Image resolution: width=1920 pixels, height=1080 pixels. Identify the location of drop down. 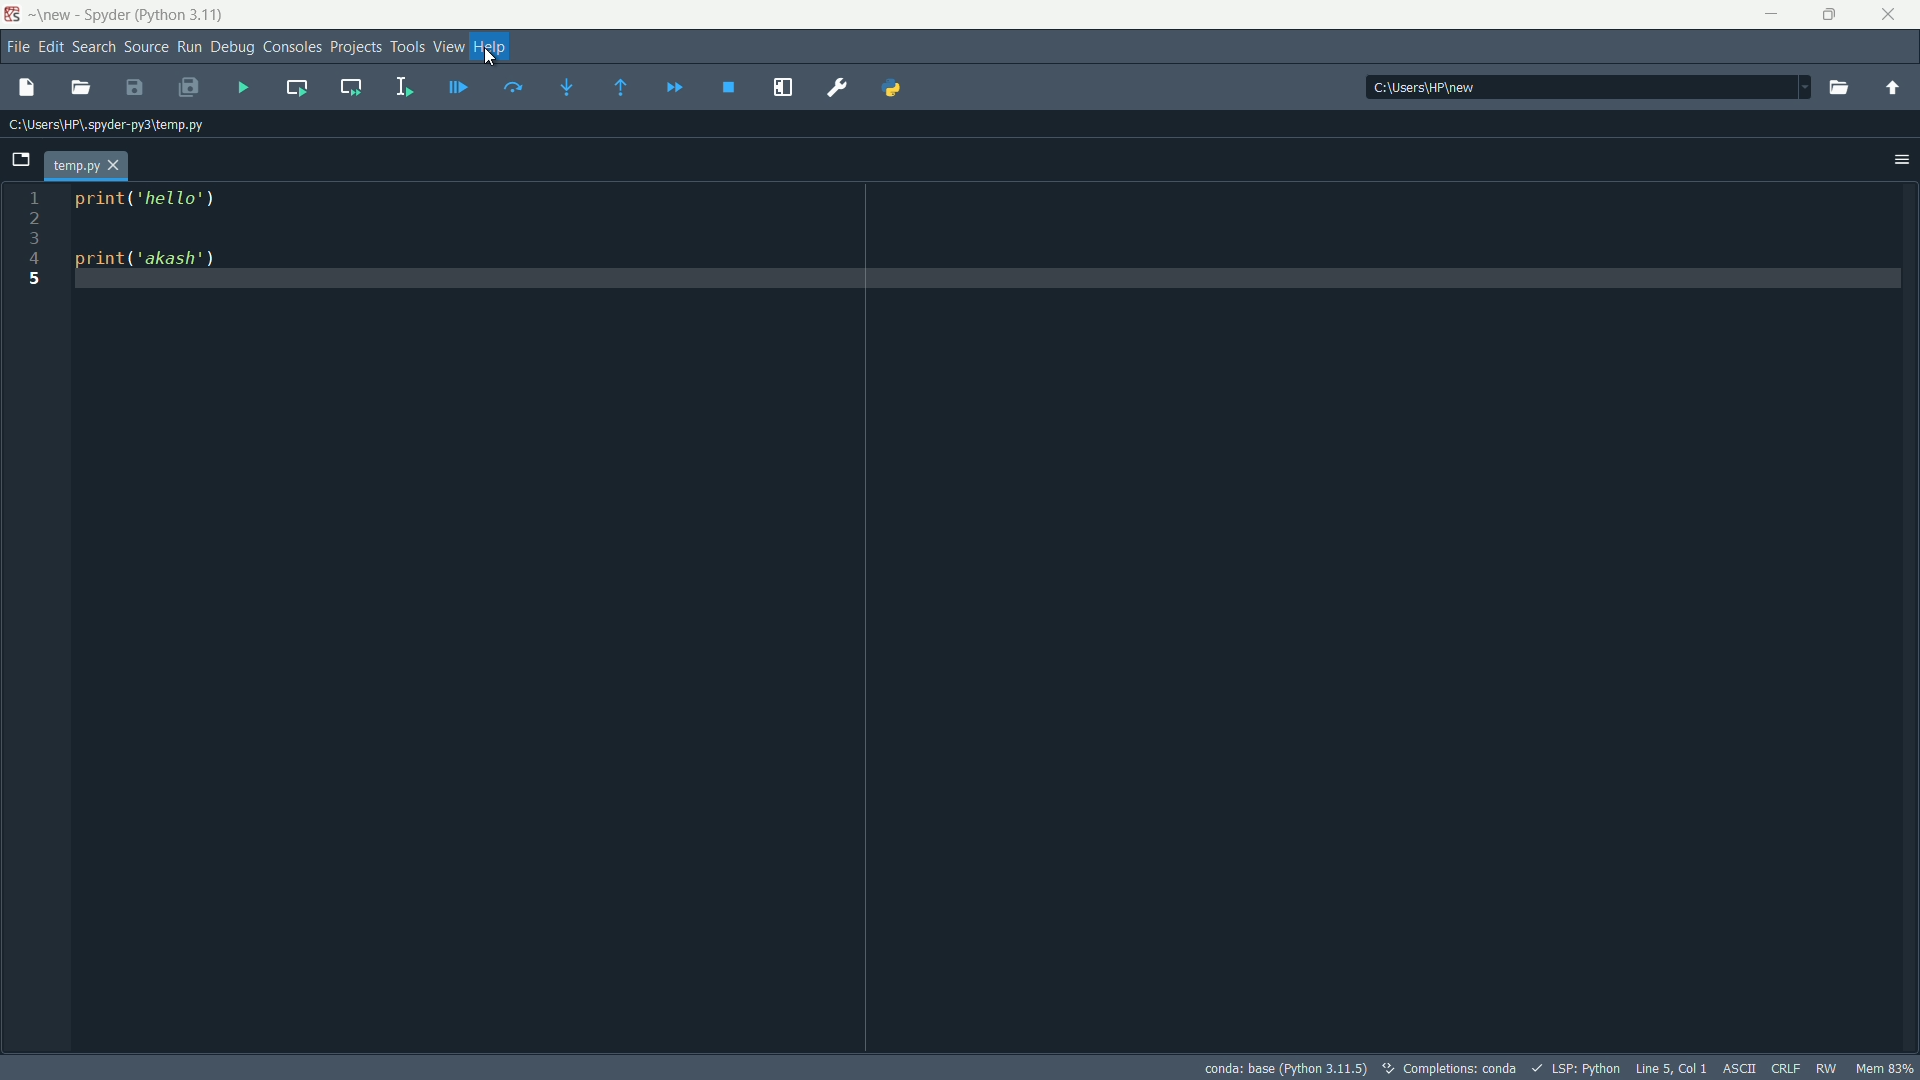
(1805, 88).